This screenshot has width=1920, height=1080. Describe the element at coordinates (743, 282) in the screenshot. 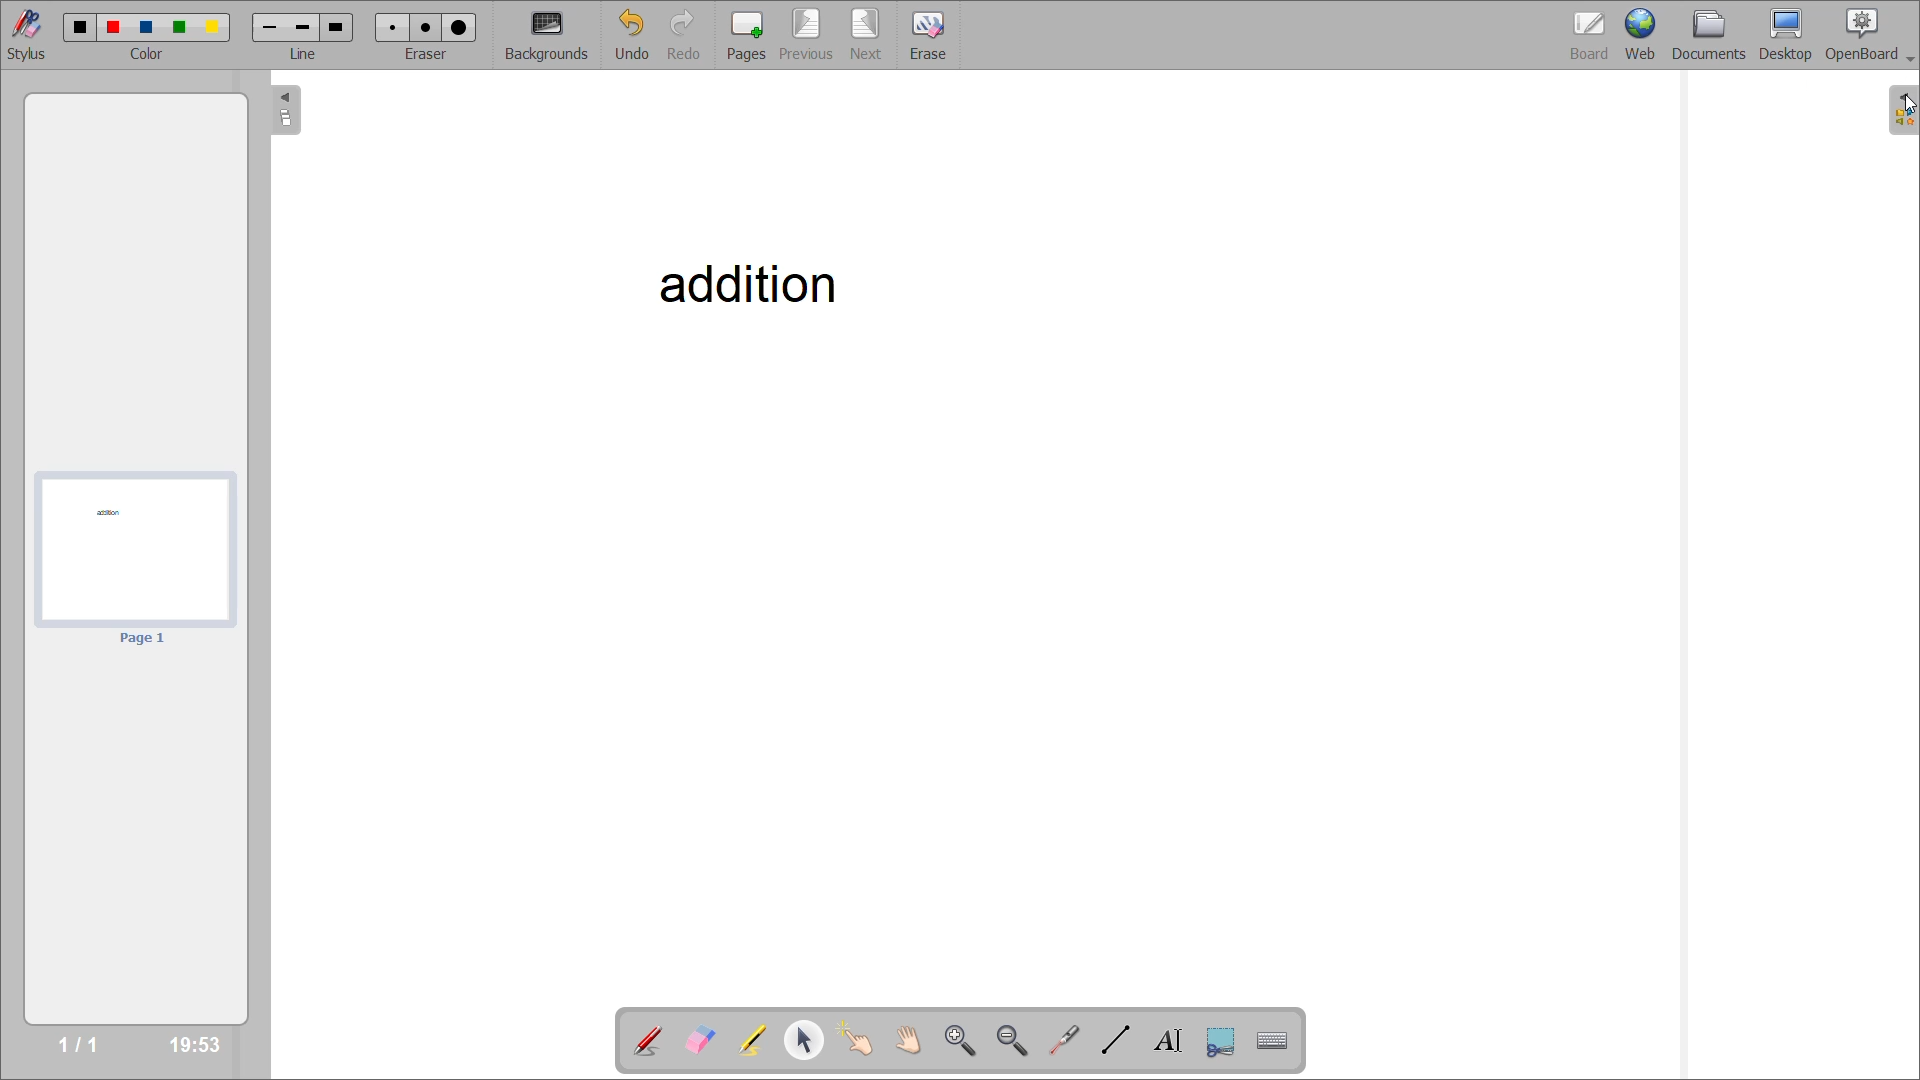

I see `addition - title` at that location.